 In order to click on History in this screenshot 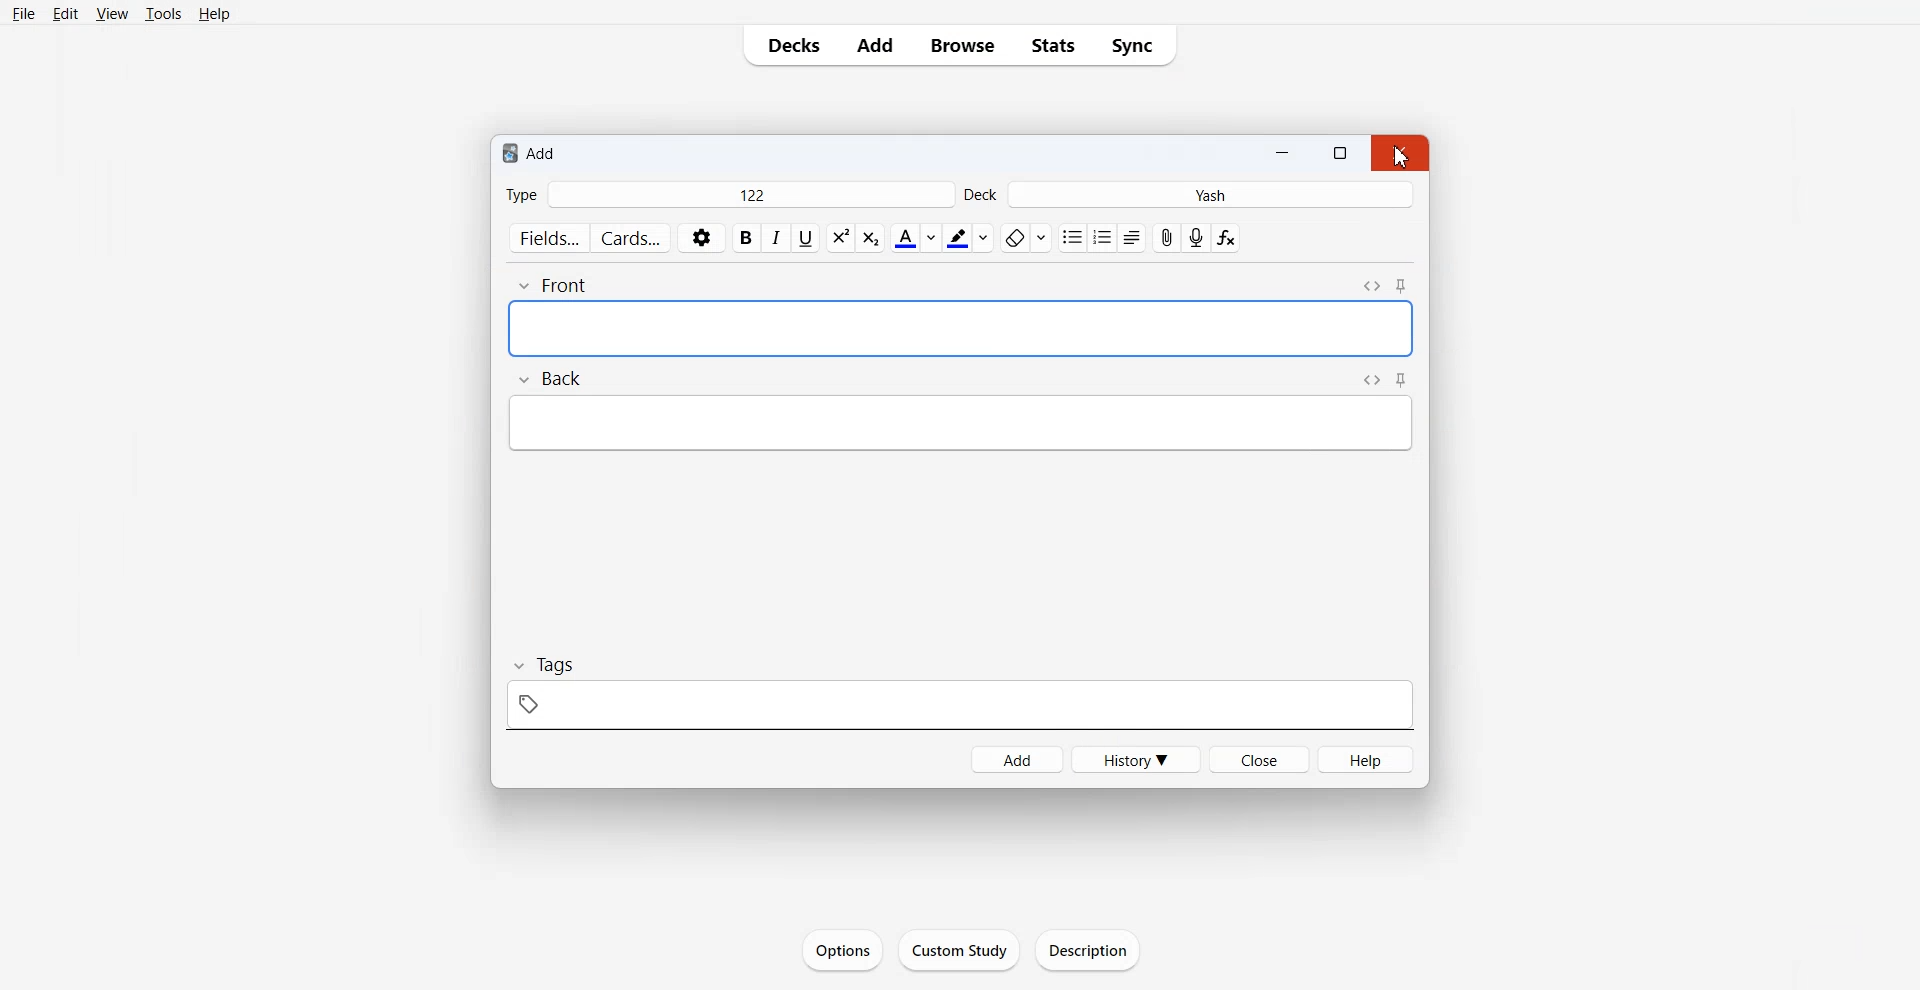, I will do `click(1135, 759)`.